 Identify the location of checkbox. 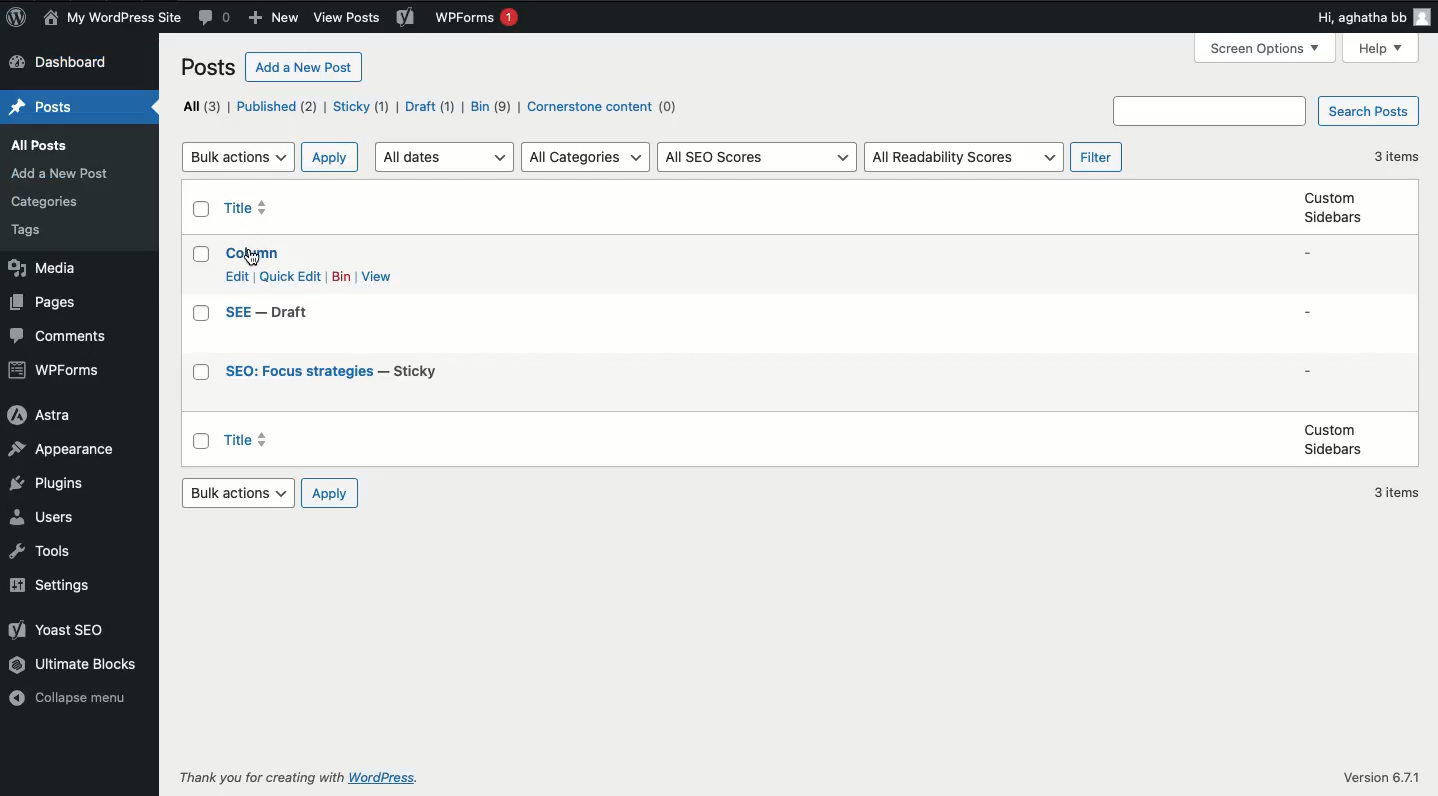
(201, 313).